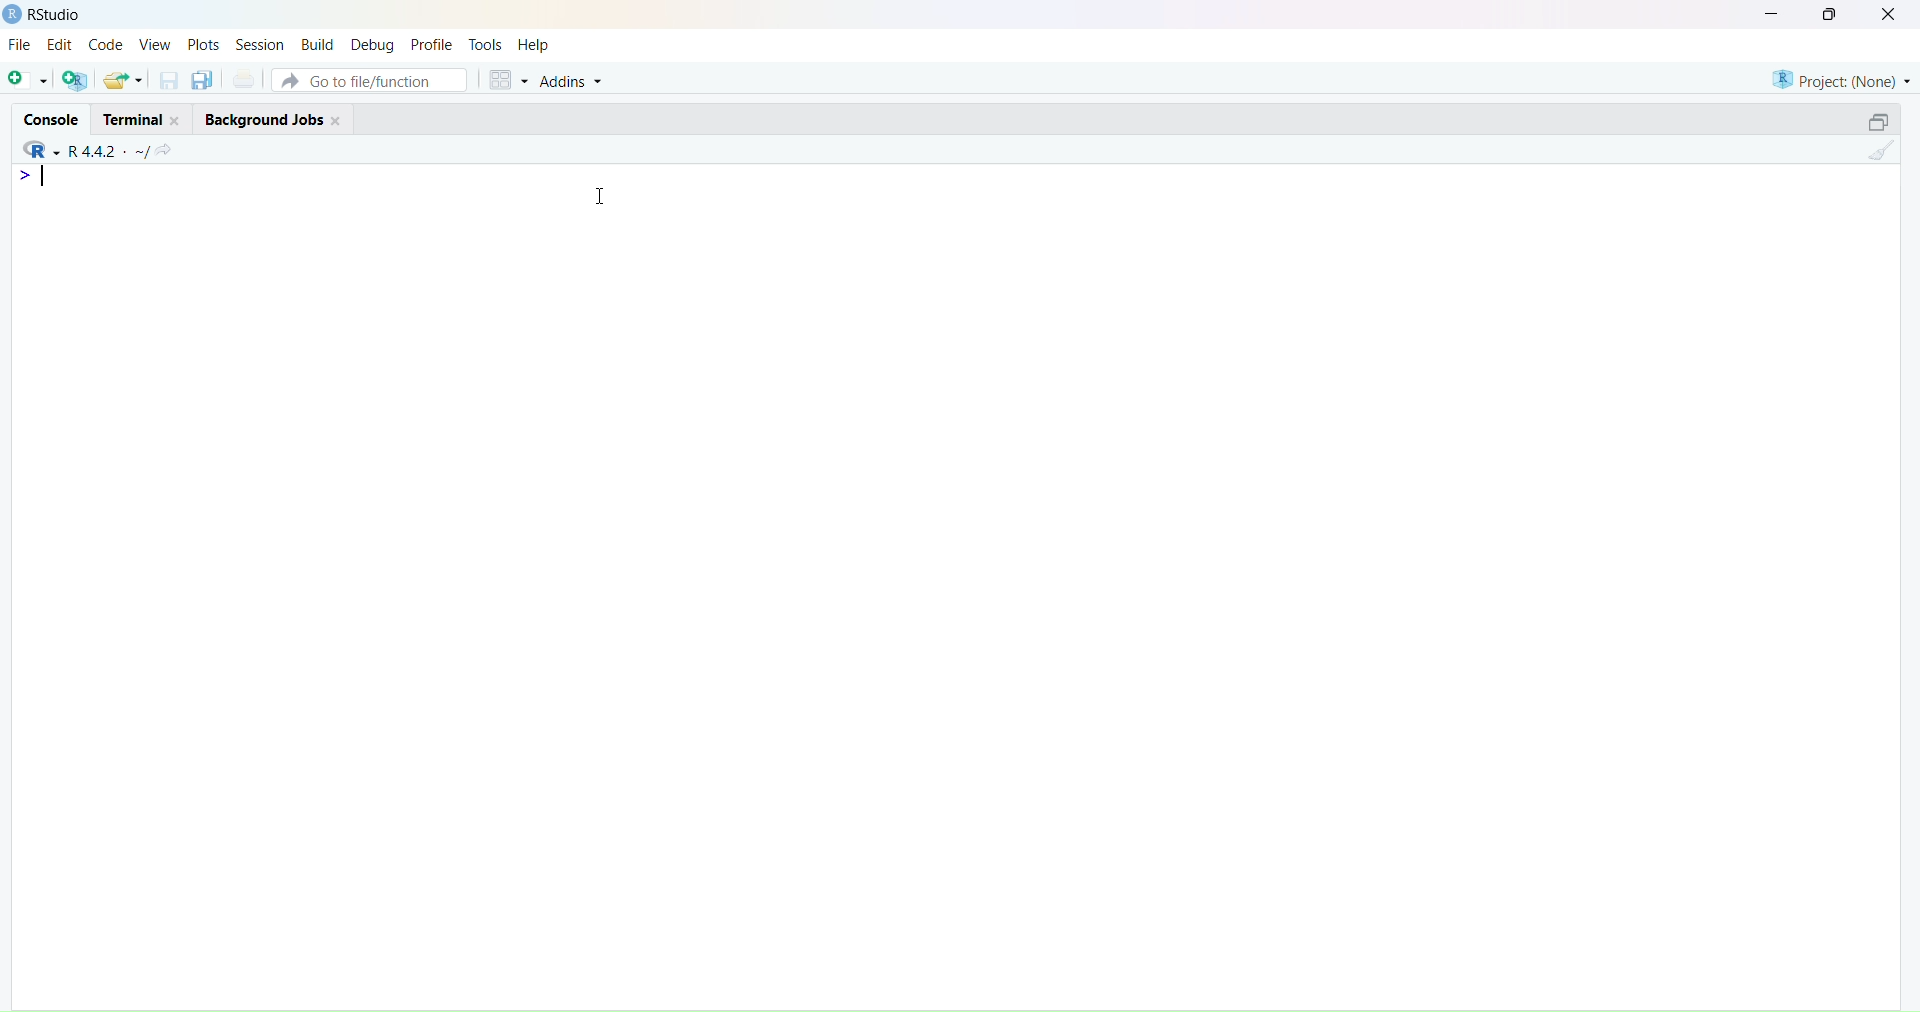  I want to click on maiximise, so click(1829, 14).